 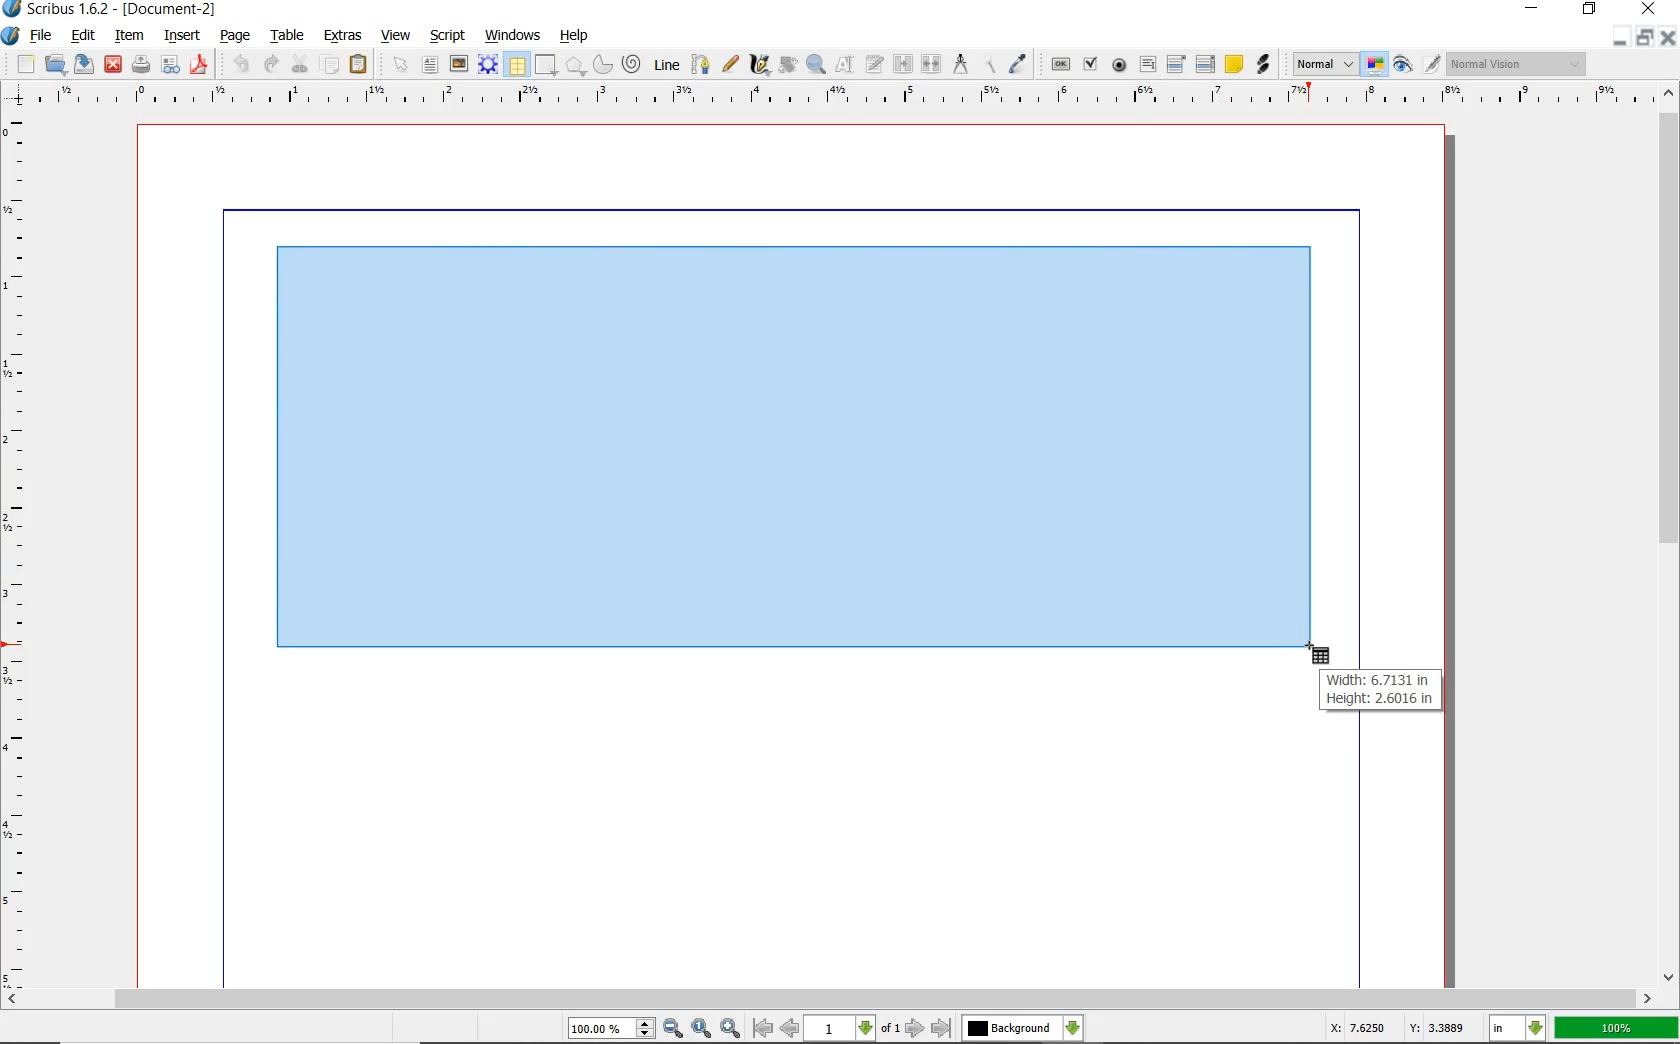 What do you see at coordinates (242, 65) in the screenshot?
I see `undo` at bounding box center [242, 65].